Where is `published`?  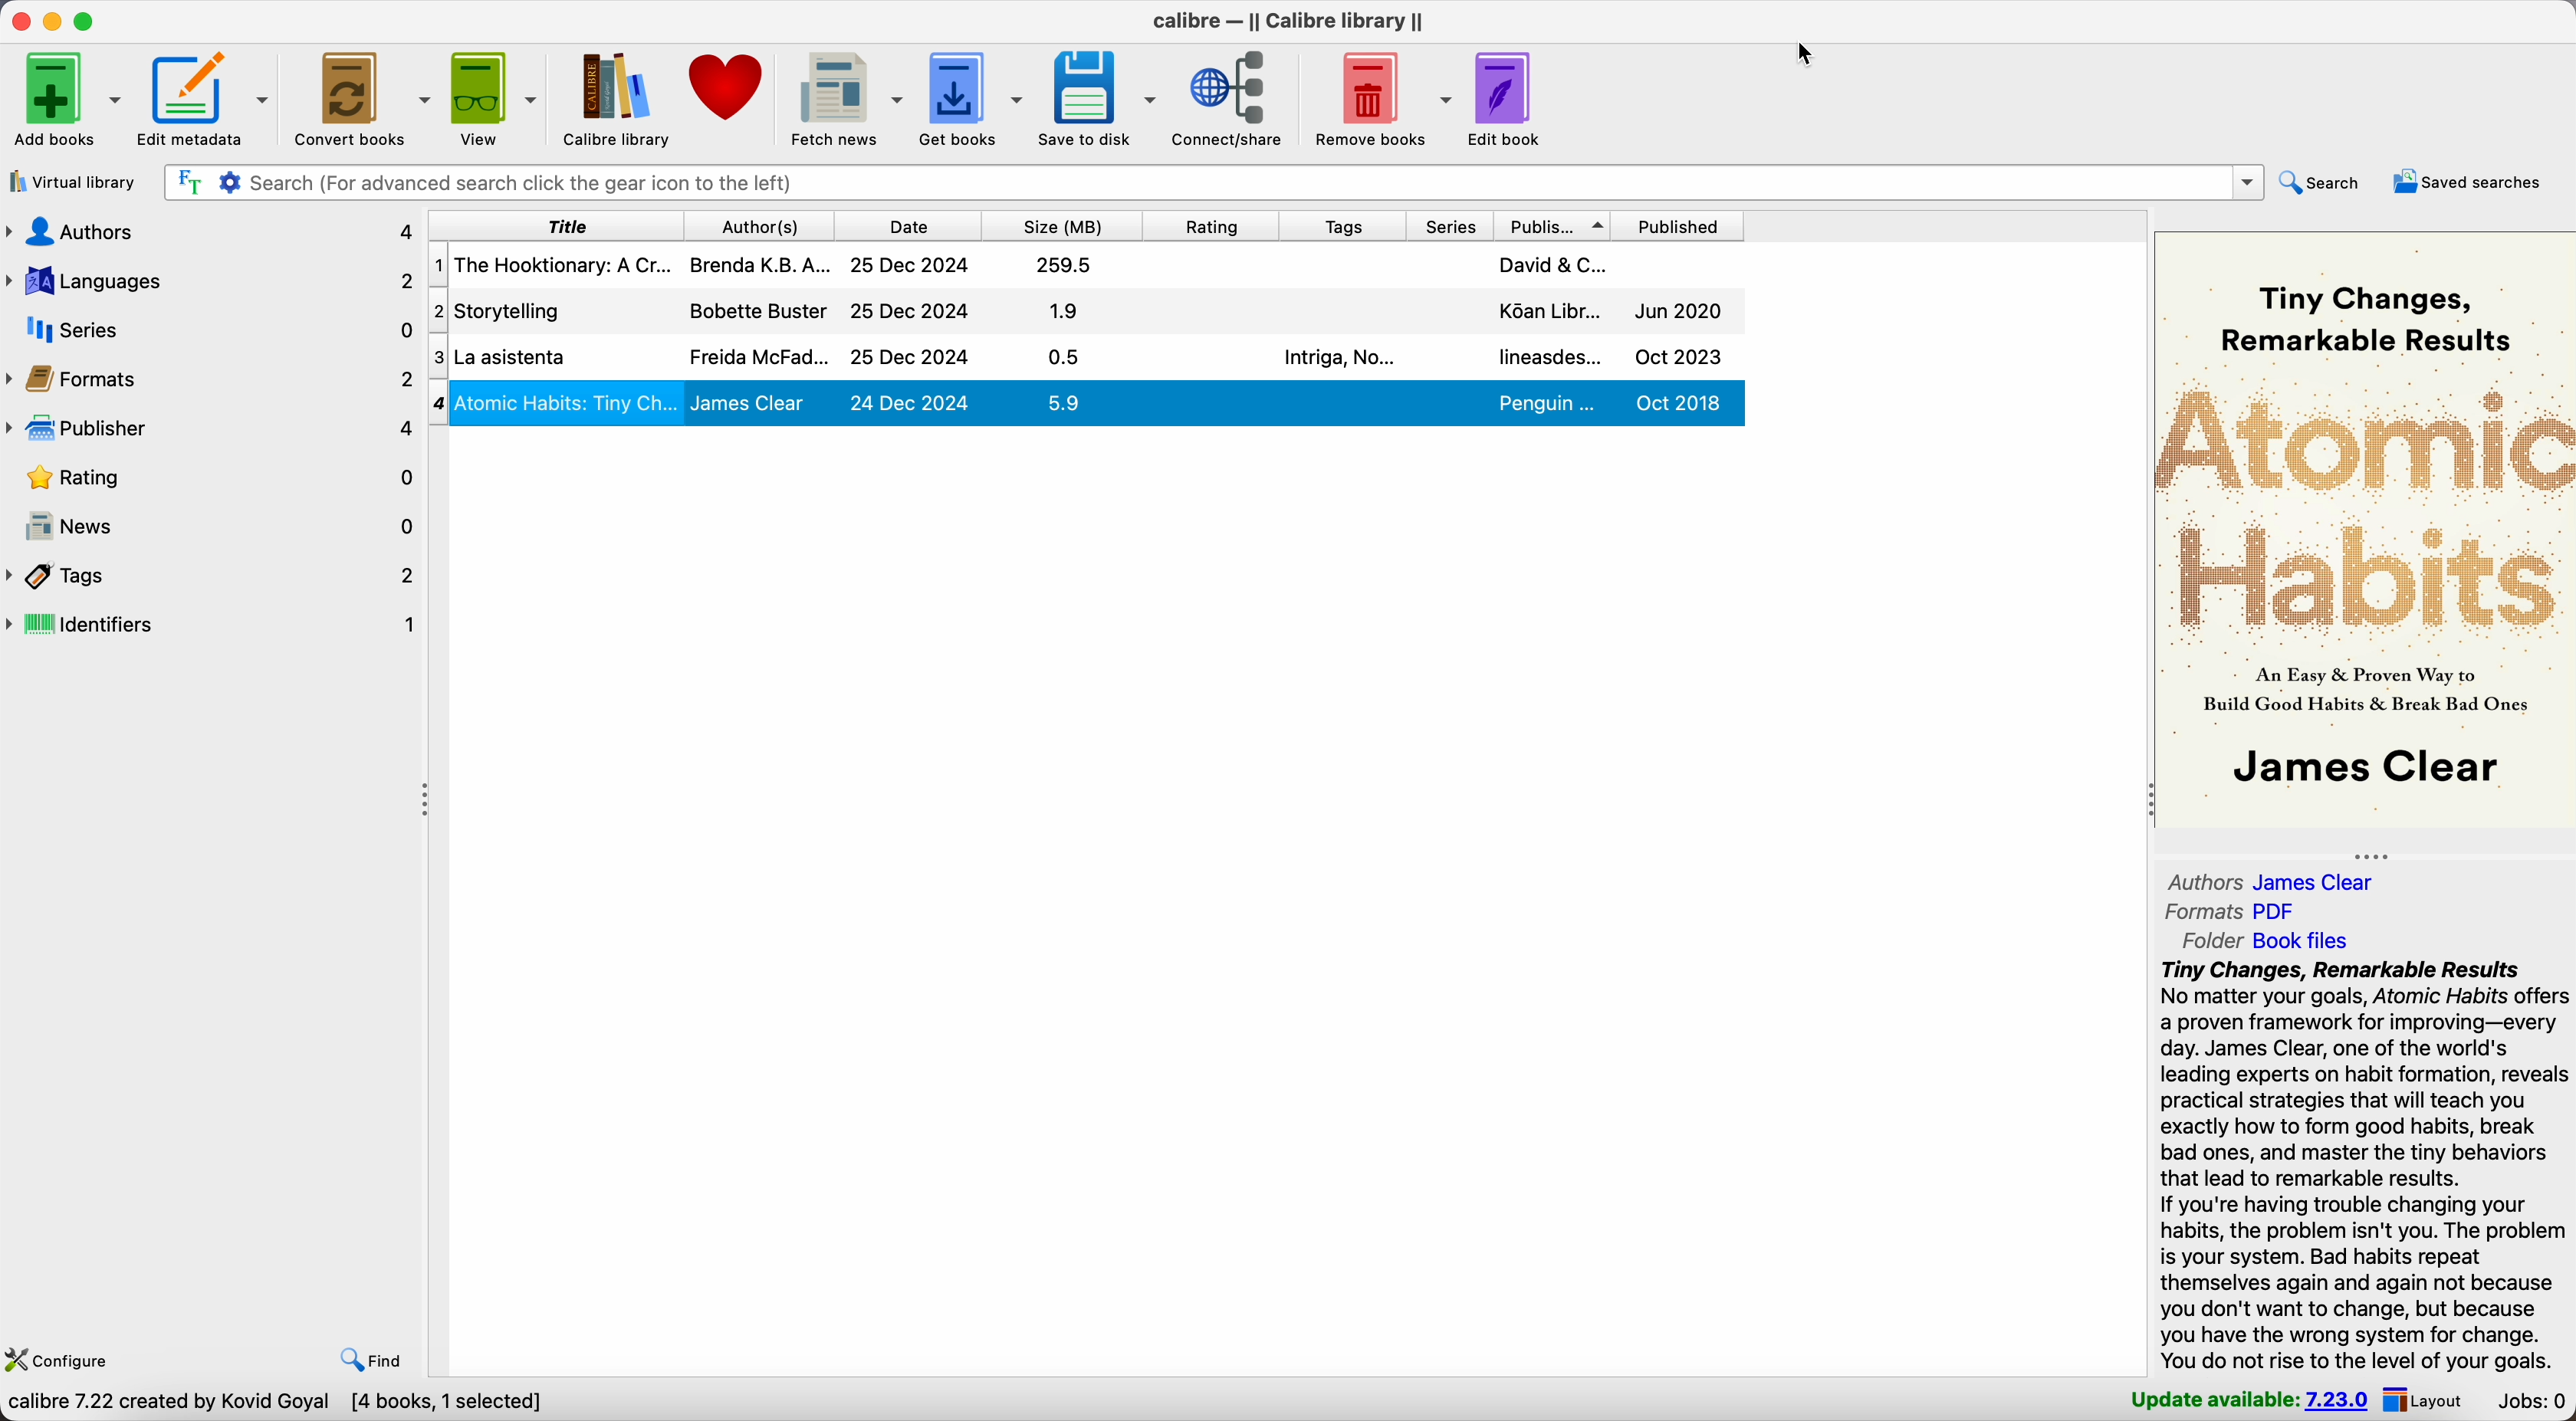
published is located at coordinates (1678, 224).